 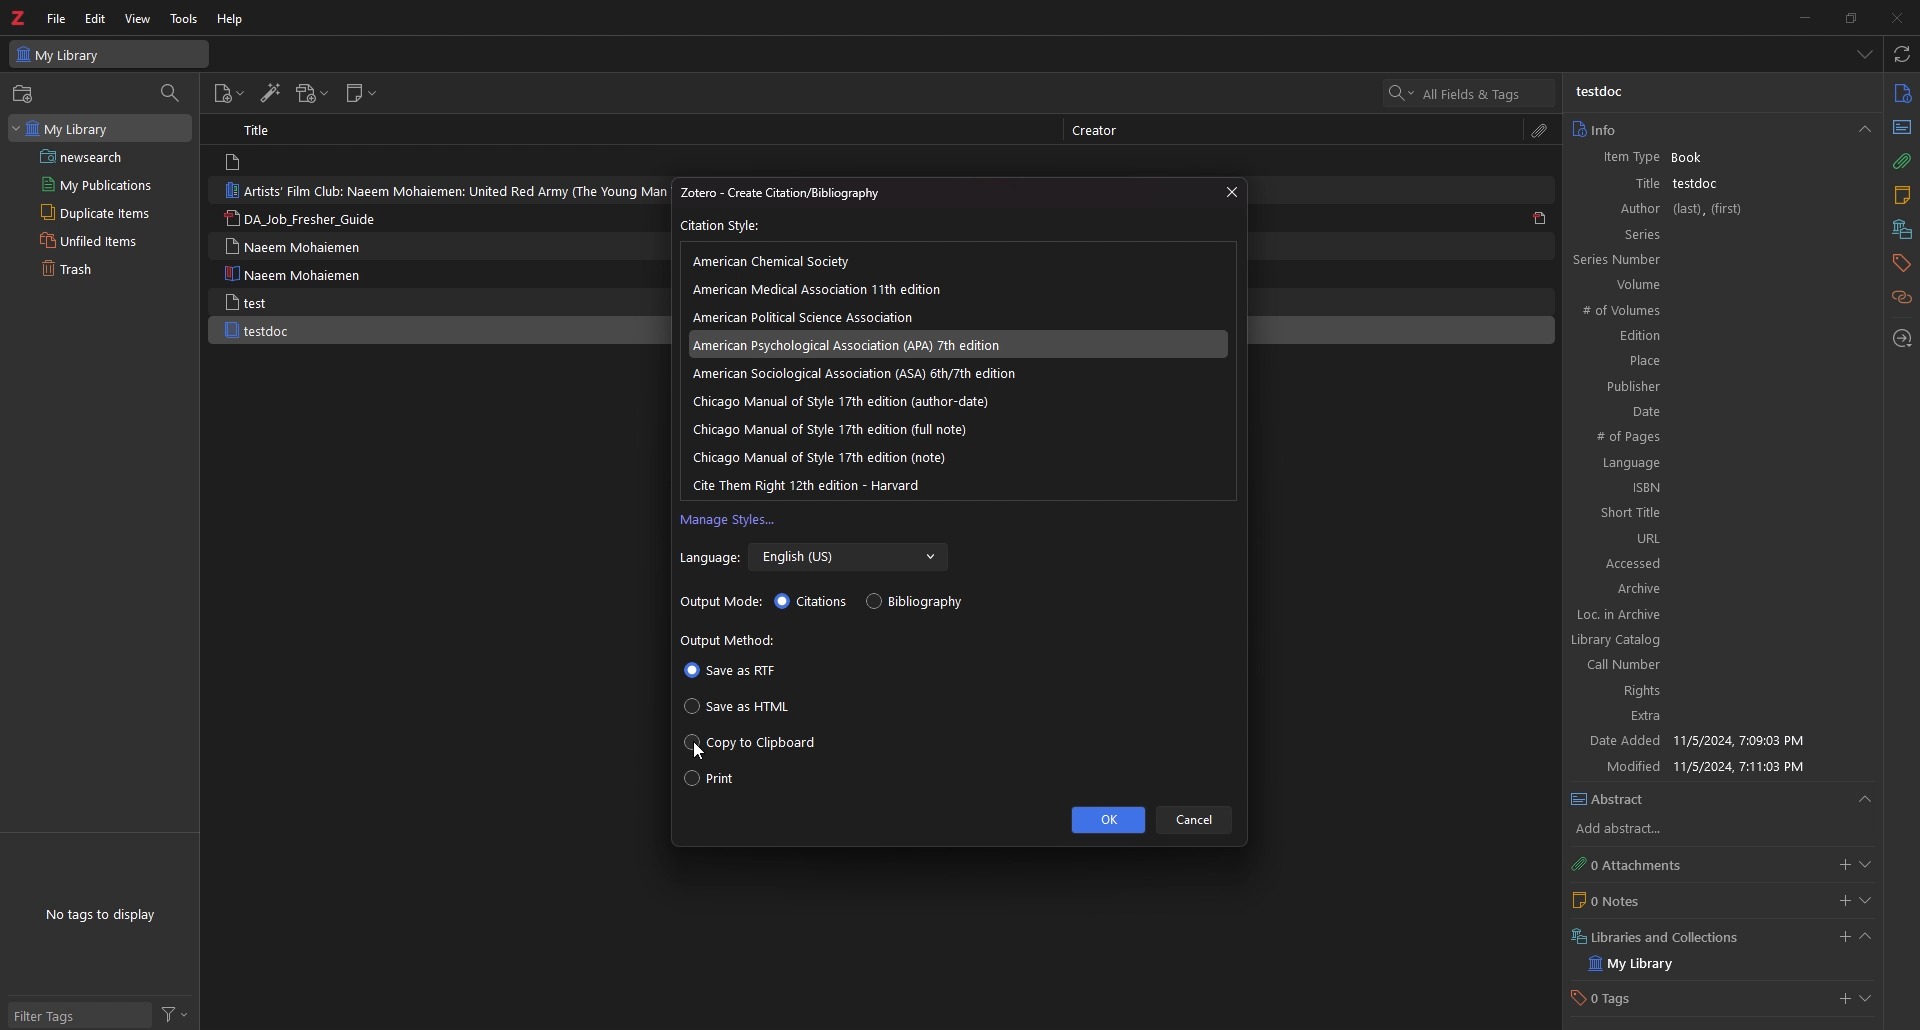 I want to click on minimize, so click(x=1800, y=17).